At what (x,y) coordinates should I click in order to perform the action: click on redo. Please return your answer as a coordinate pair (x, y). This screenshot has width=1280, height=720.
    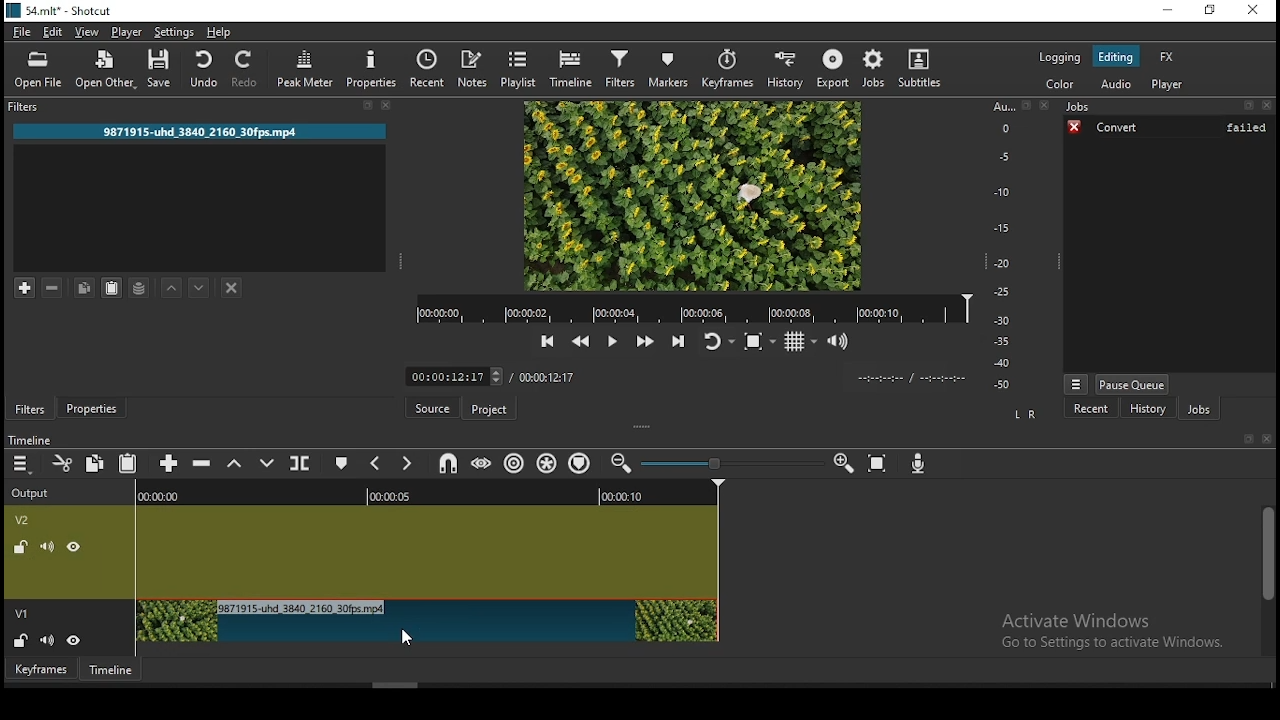
    Looking at the image, I should click on (246, 69).